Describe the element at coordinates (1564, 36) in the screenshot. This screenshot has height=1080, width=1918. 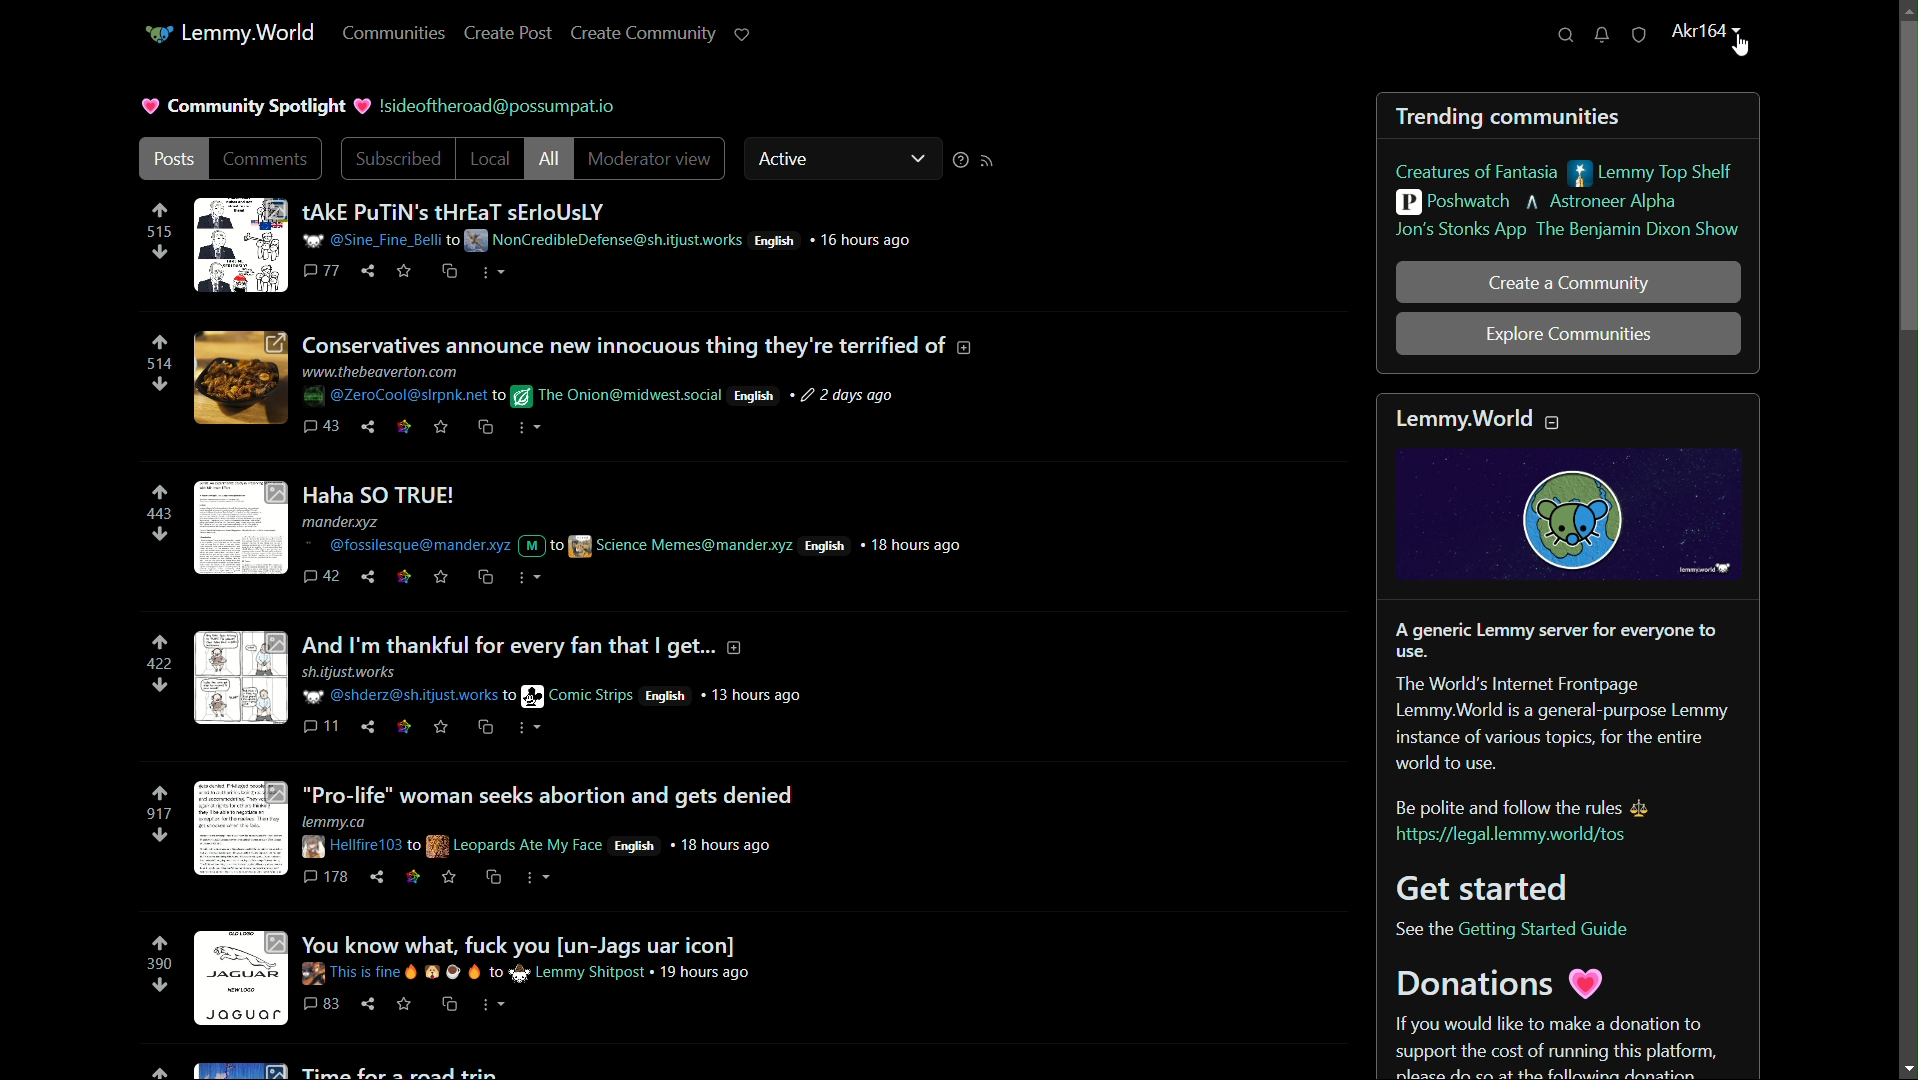
I see `search` at that location.